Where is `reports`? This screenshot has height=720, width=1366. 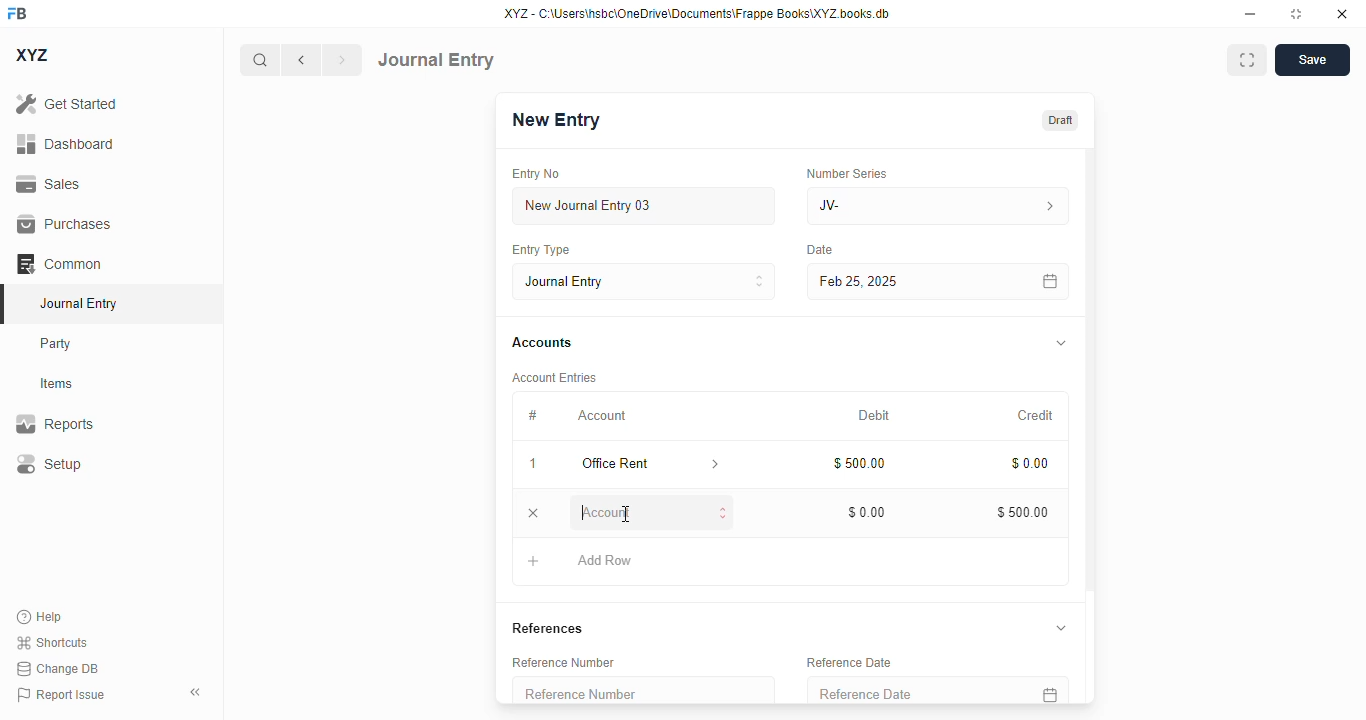 reports is located at coordinates (55, 423).